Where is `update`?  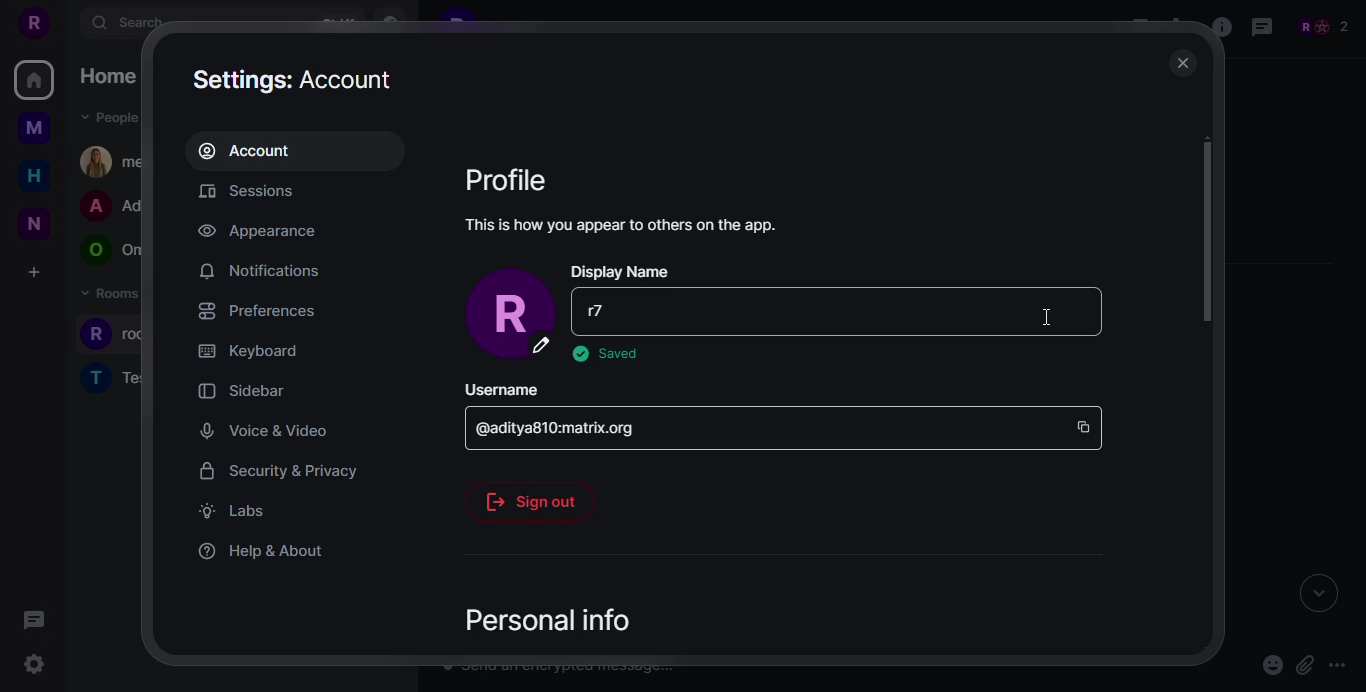
update is located at coordinates (1040, 311).